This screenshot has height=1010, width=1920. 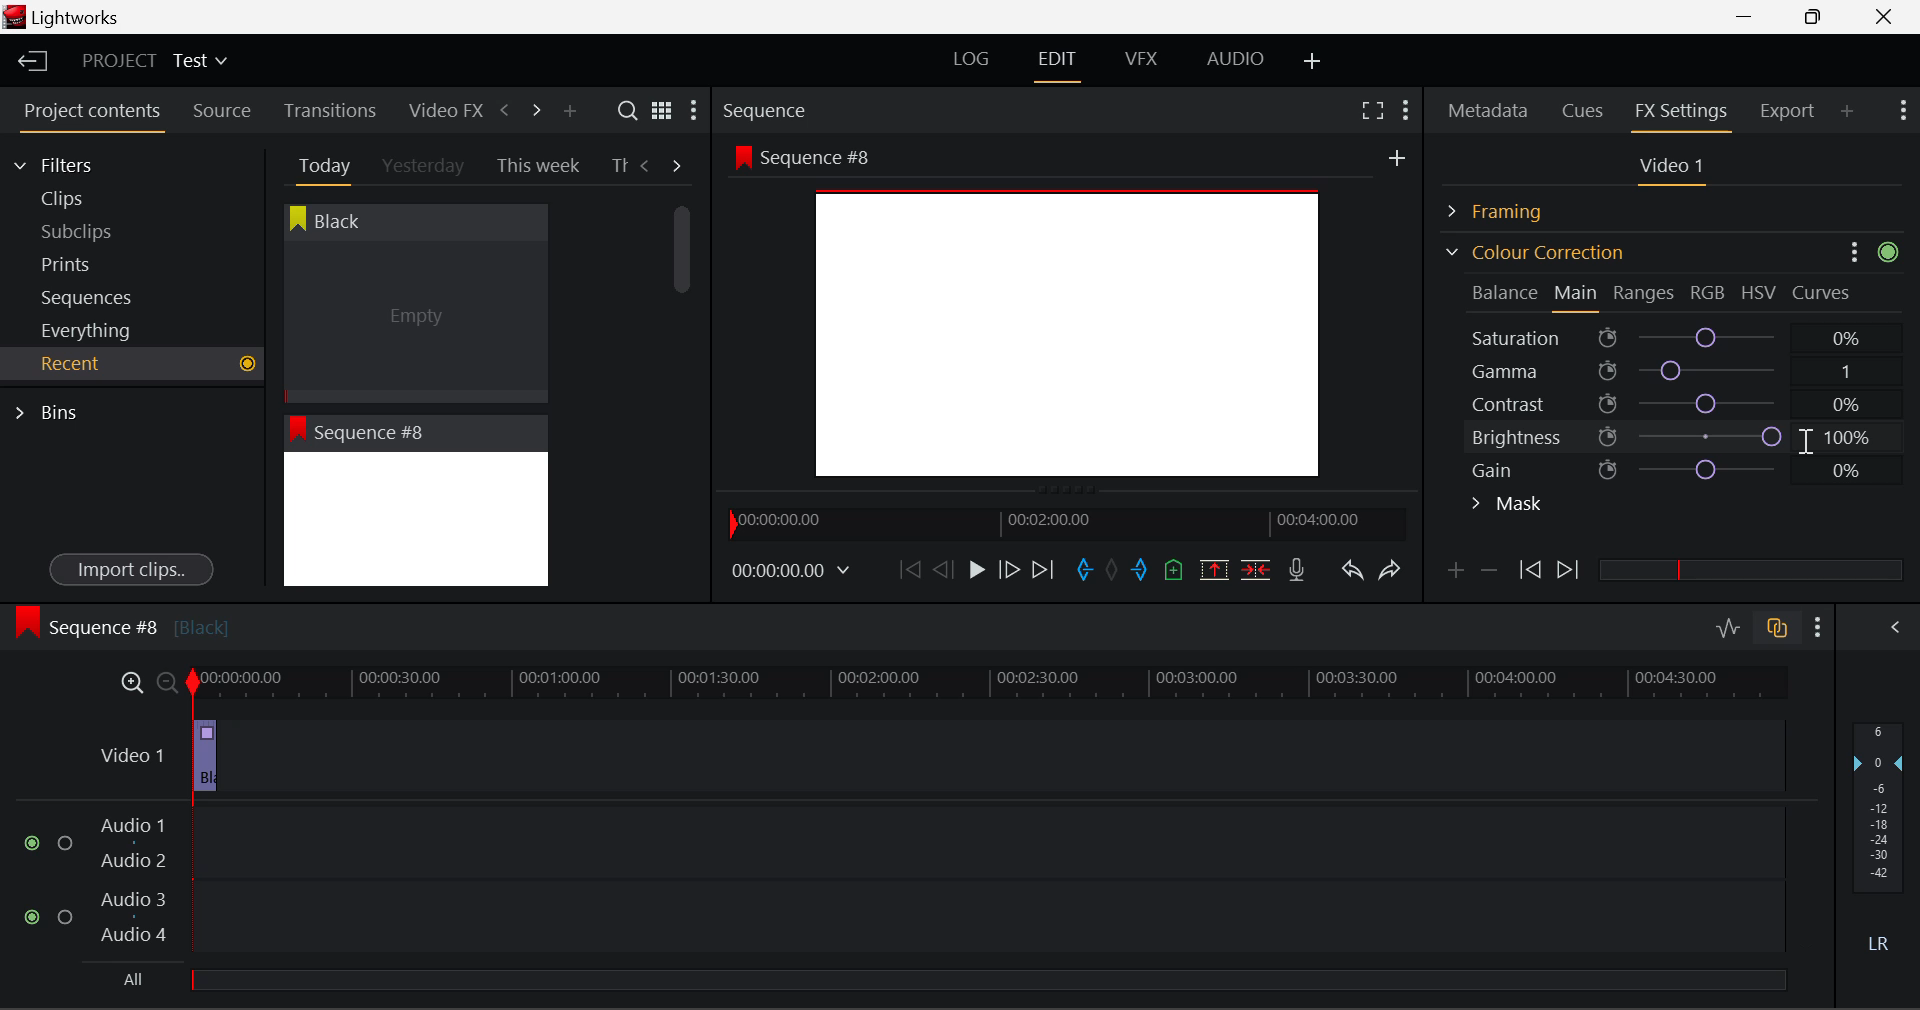 I want to click on All, so click(x=127, y=978).